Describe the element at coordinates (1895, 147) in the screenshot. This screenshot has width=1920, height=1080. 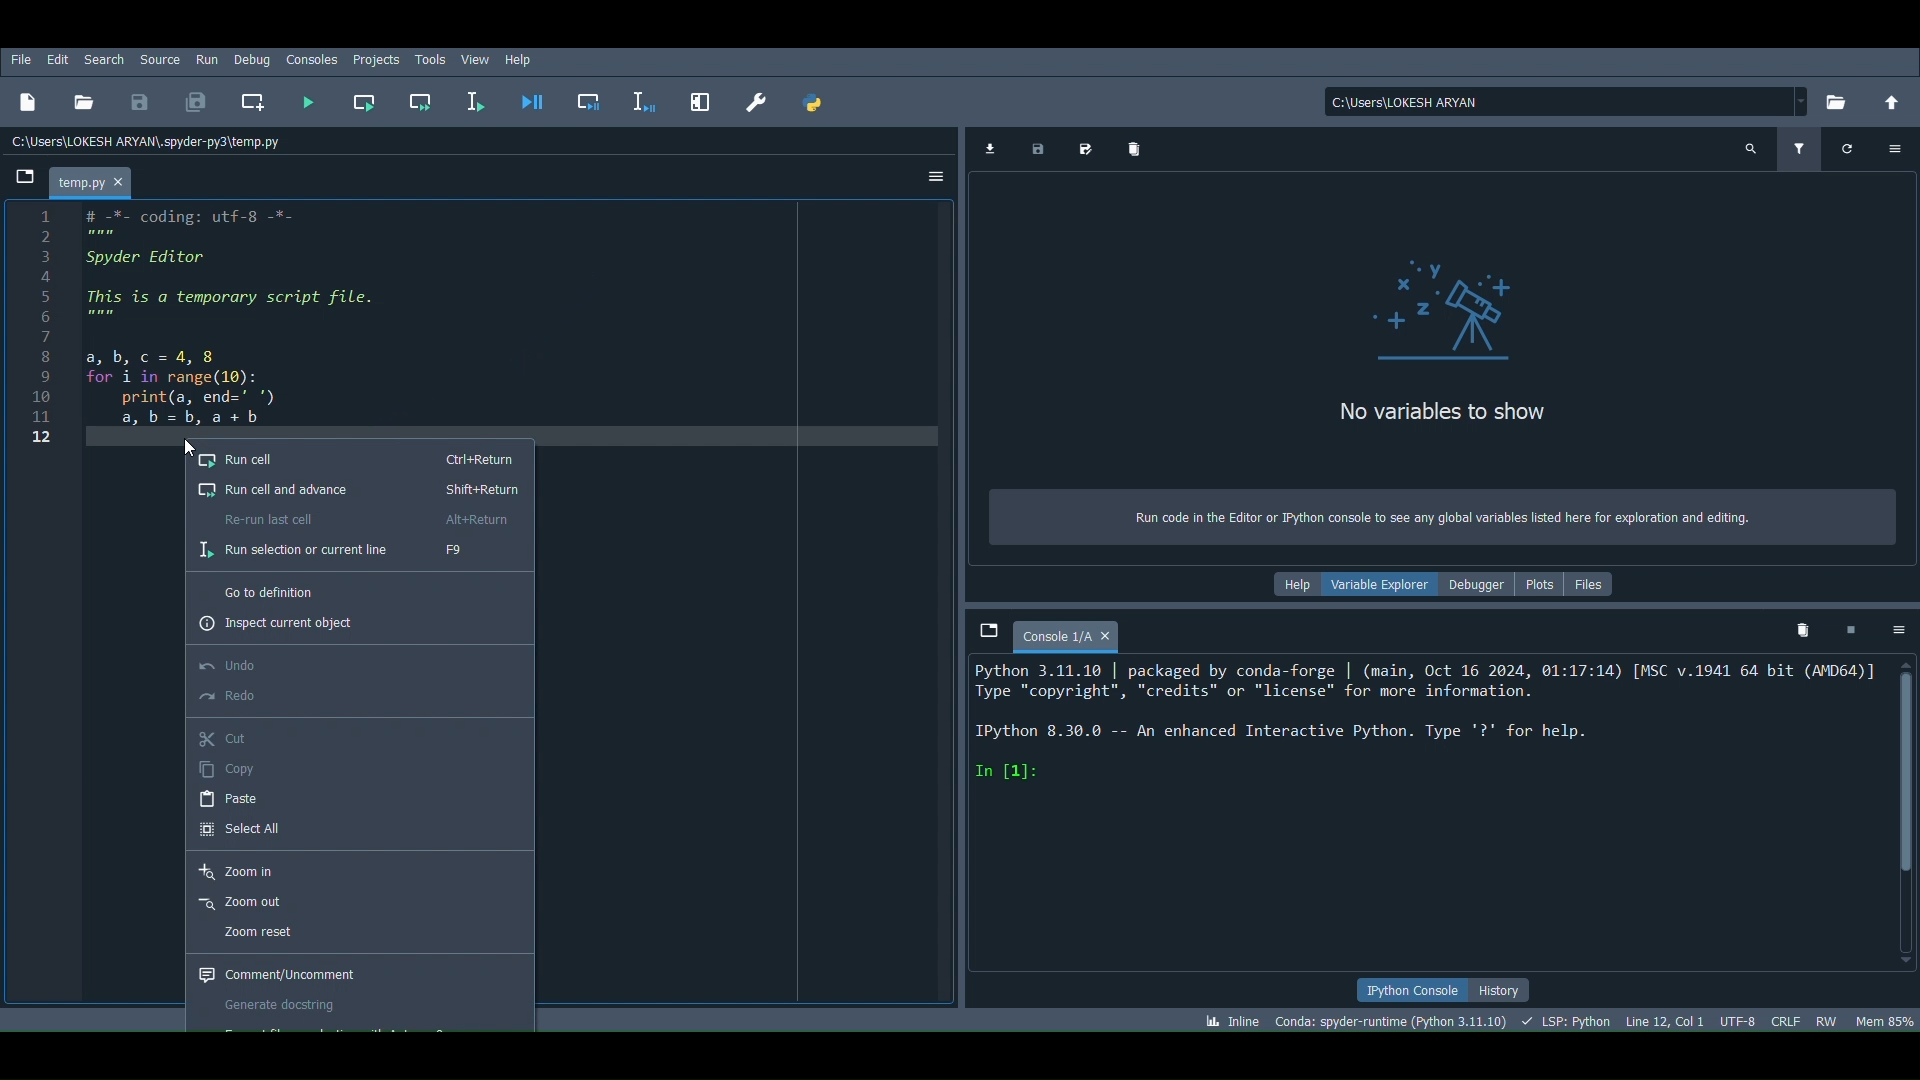
I see `Options` at that location.